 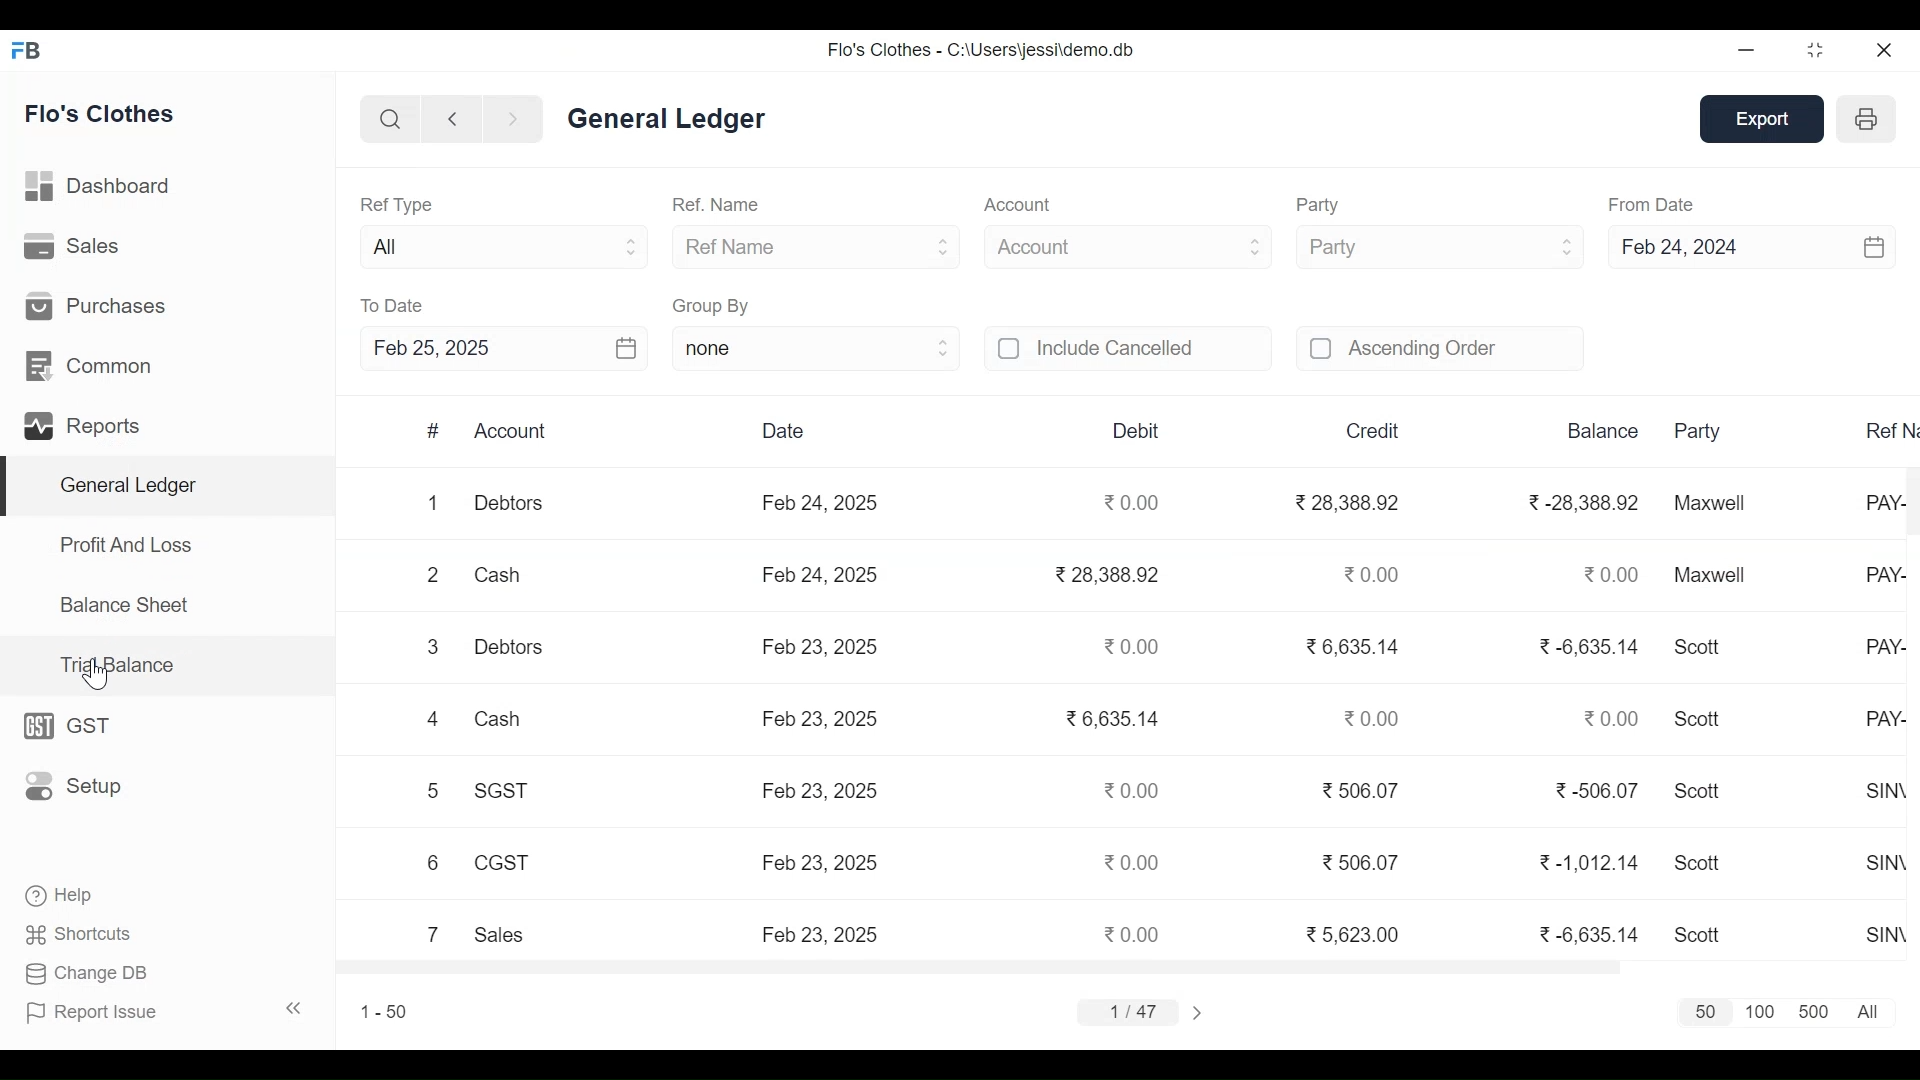 What do you see at coordinates (1693, 430) in the screenshot?
I see `Party` at bounding box center [1693, 430].